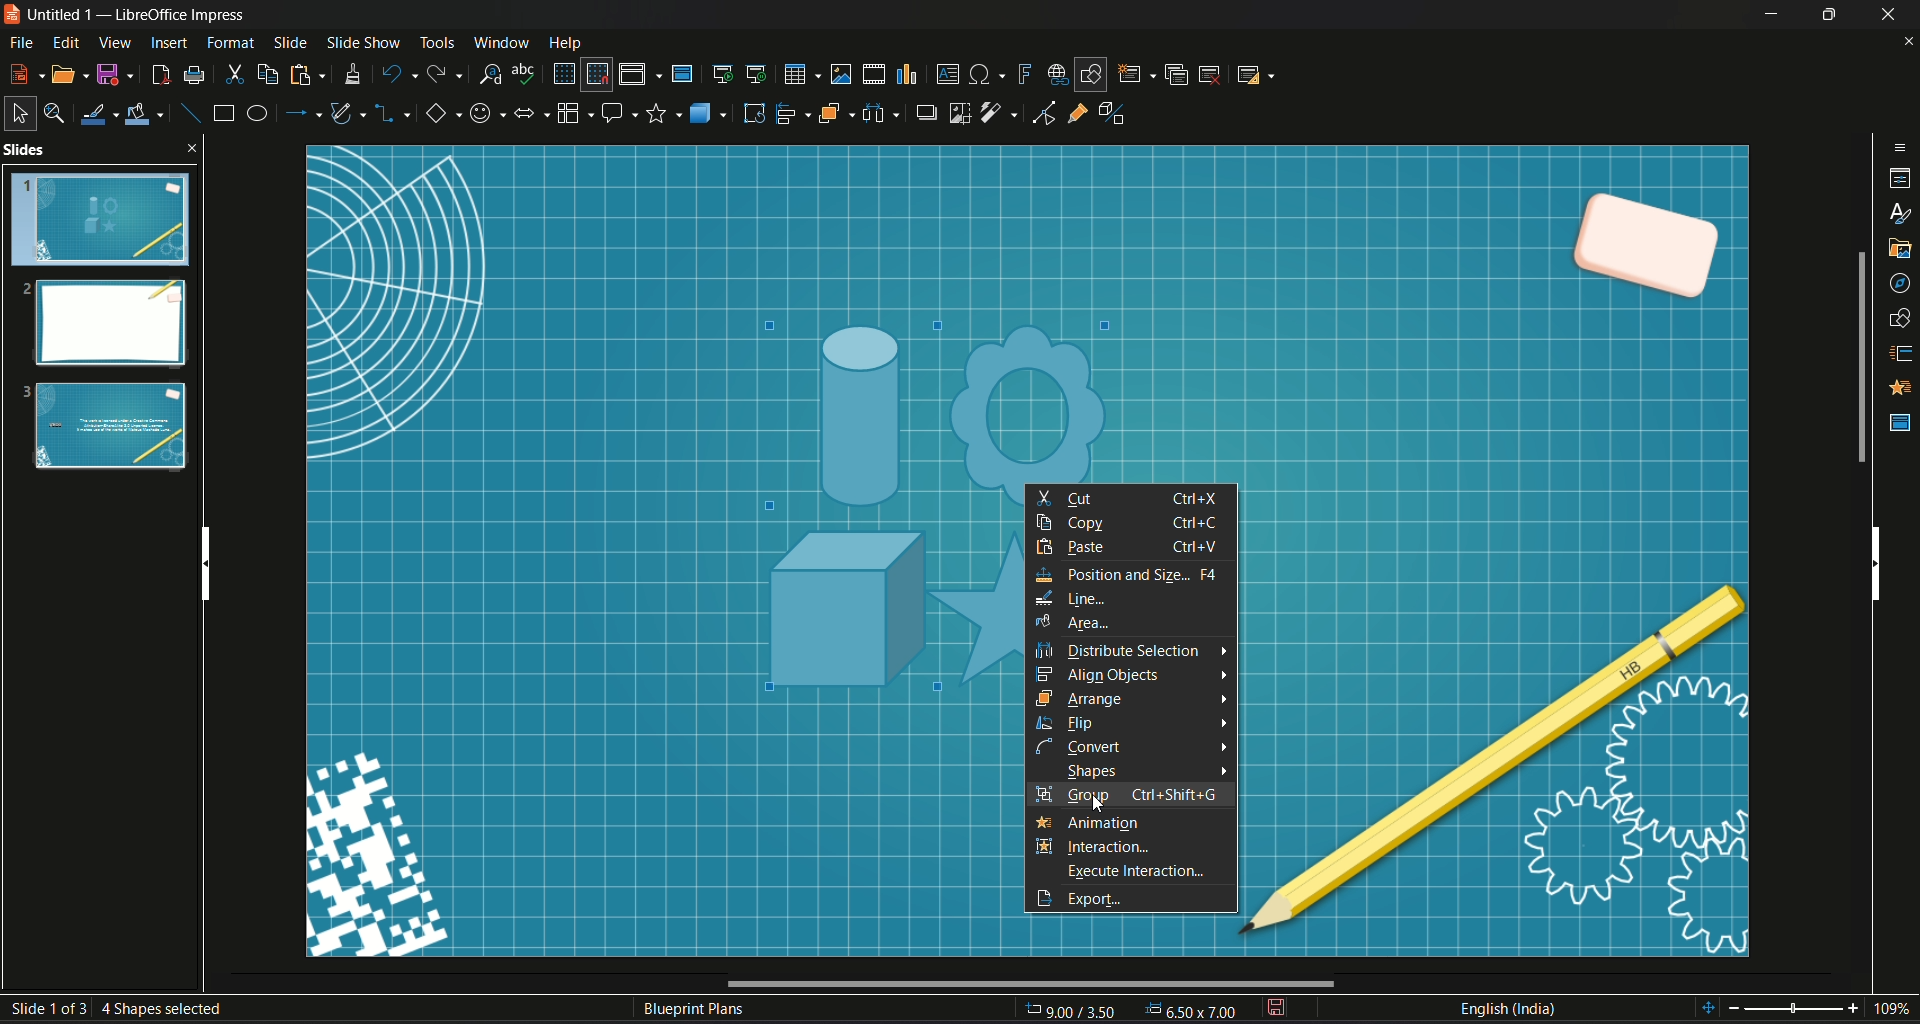 This screenshot has width=1920, height=1024. I want to click on interaction, so click(1043, 845).